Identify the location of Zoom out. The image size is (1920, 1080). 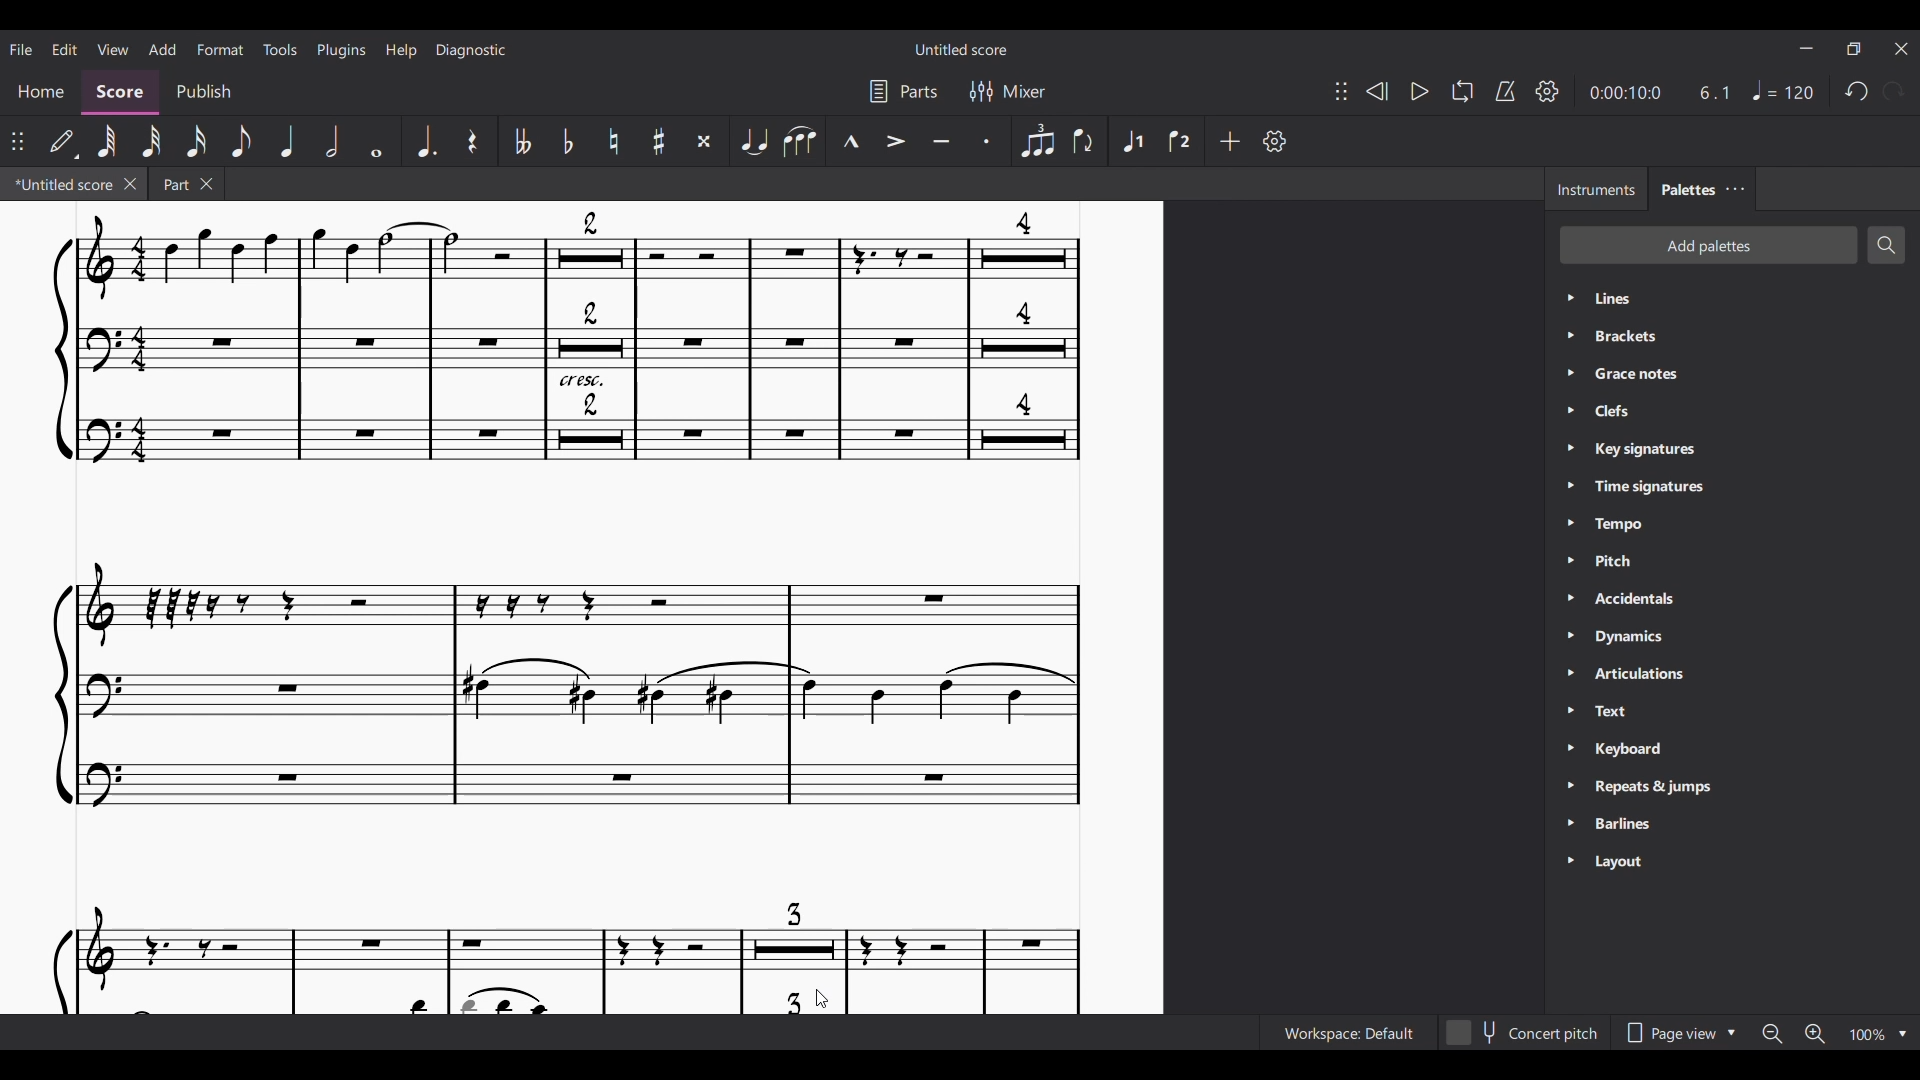
(1772, 1034).